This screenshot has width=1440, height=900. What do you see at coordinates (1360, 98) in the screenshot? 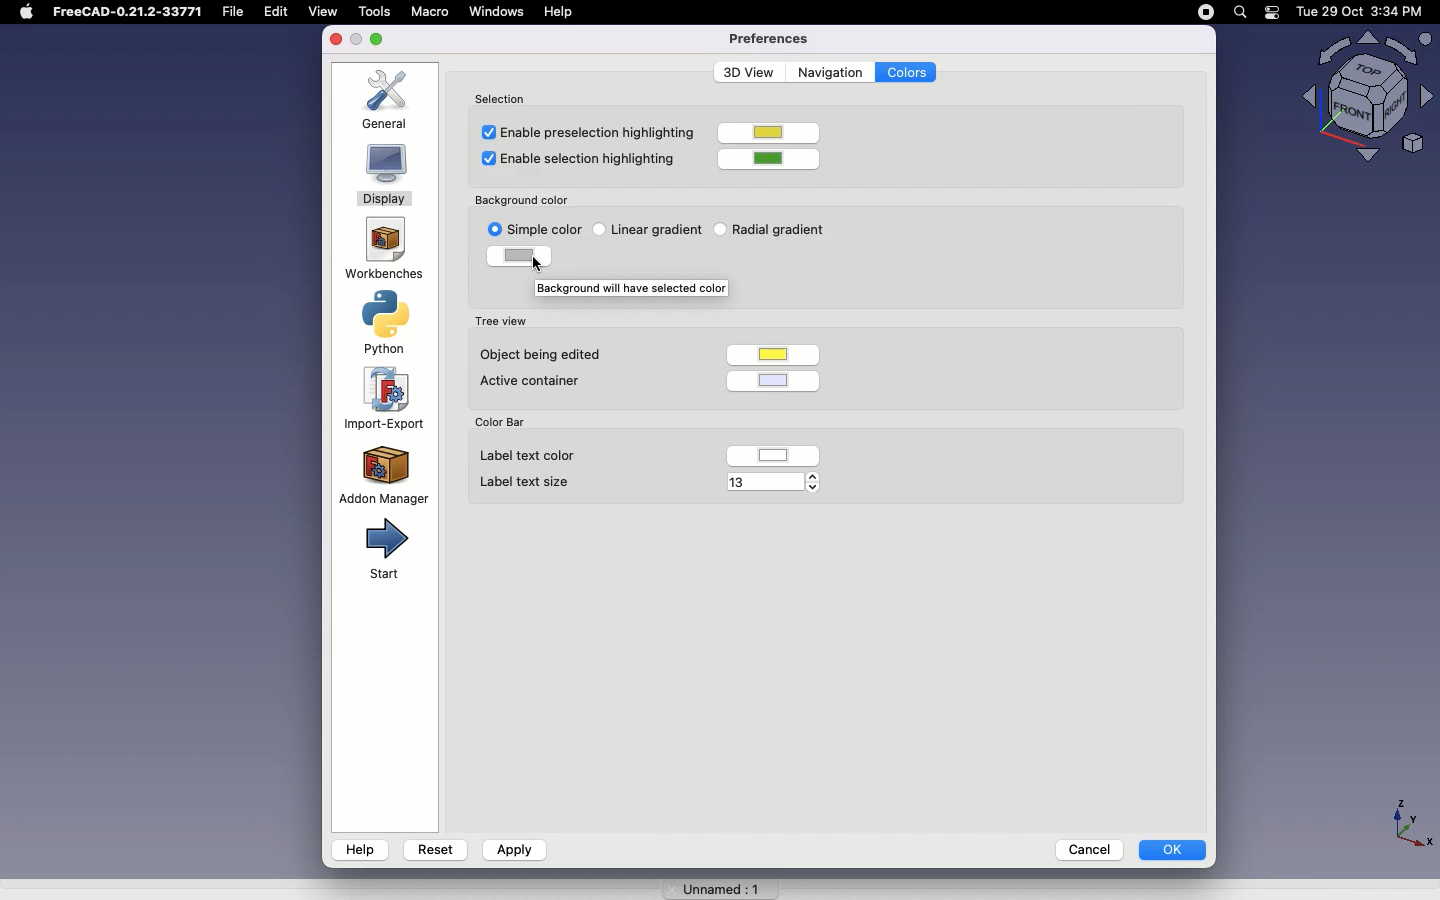
I see `Visualizer` at bounding box center [1360, 98].